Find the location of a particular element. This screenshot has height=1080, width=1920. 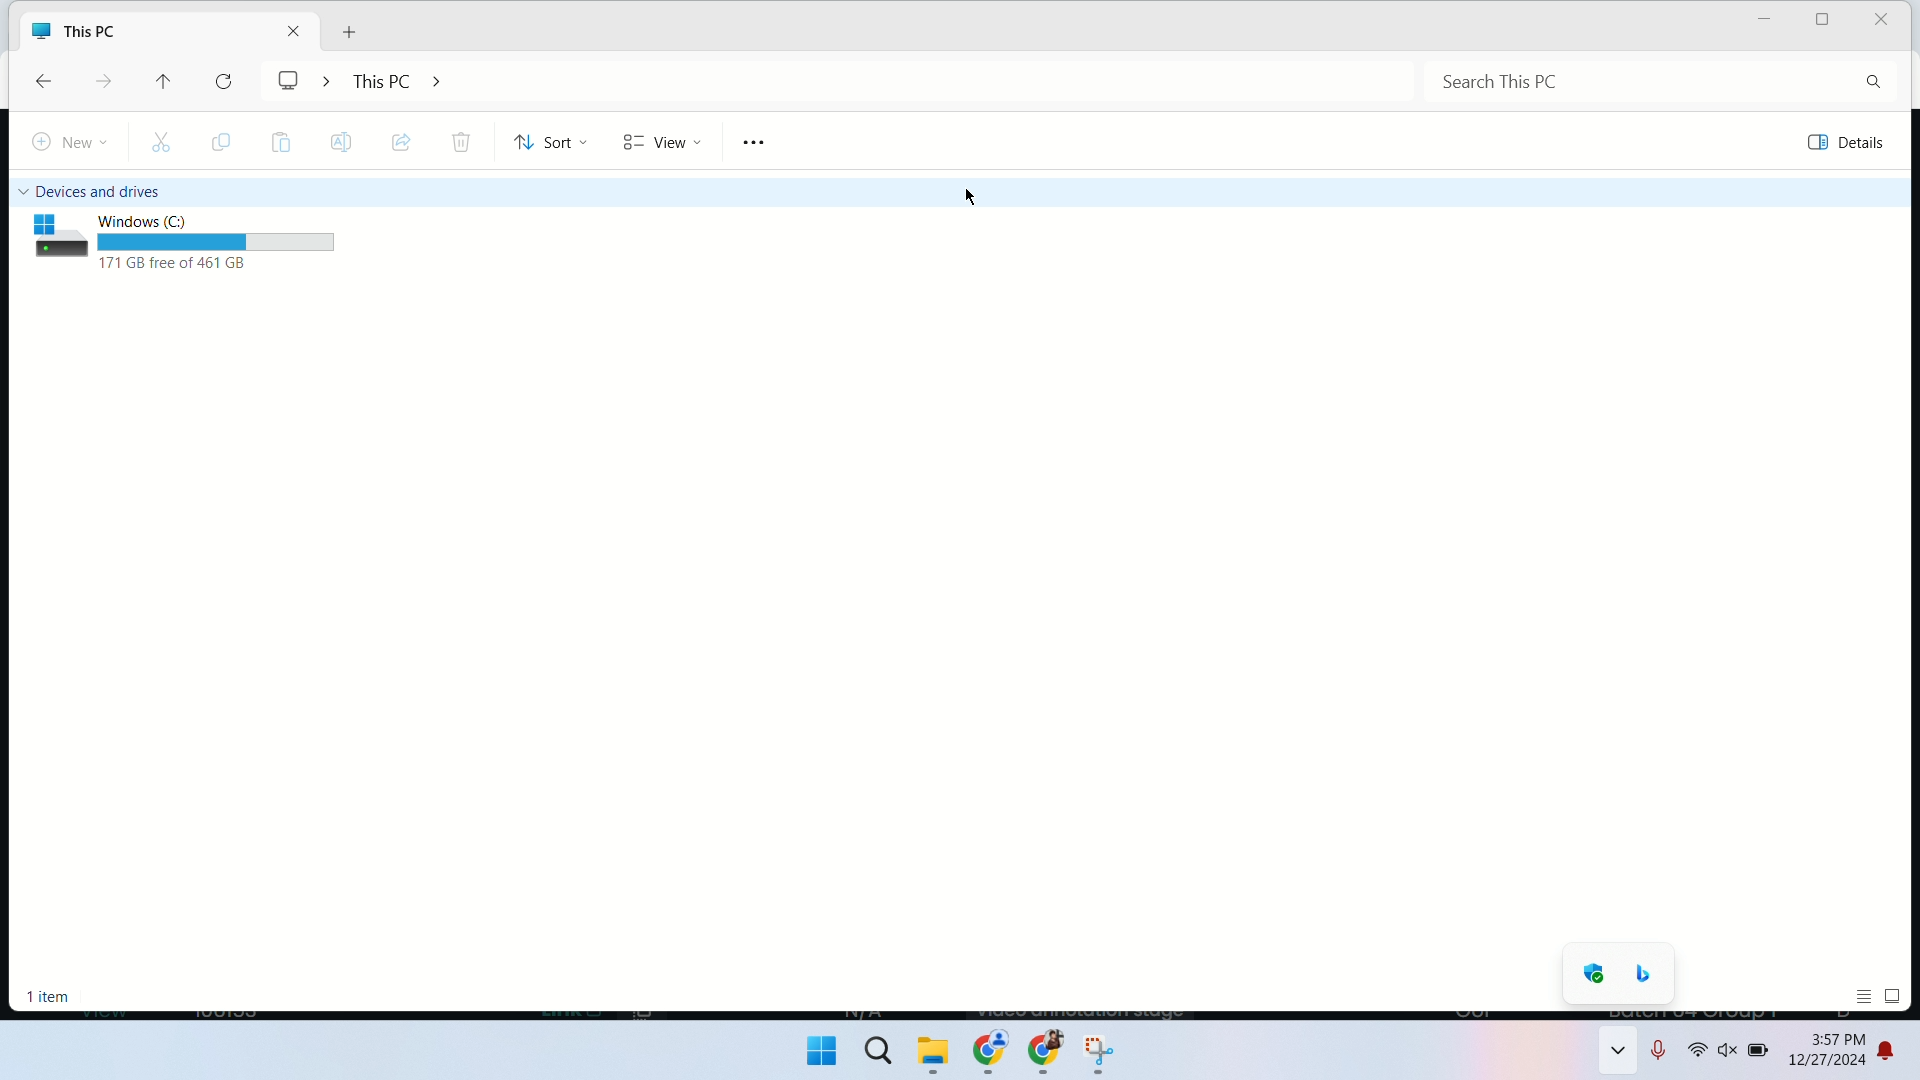

windows defender is located at coordinates (1599, 974).